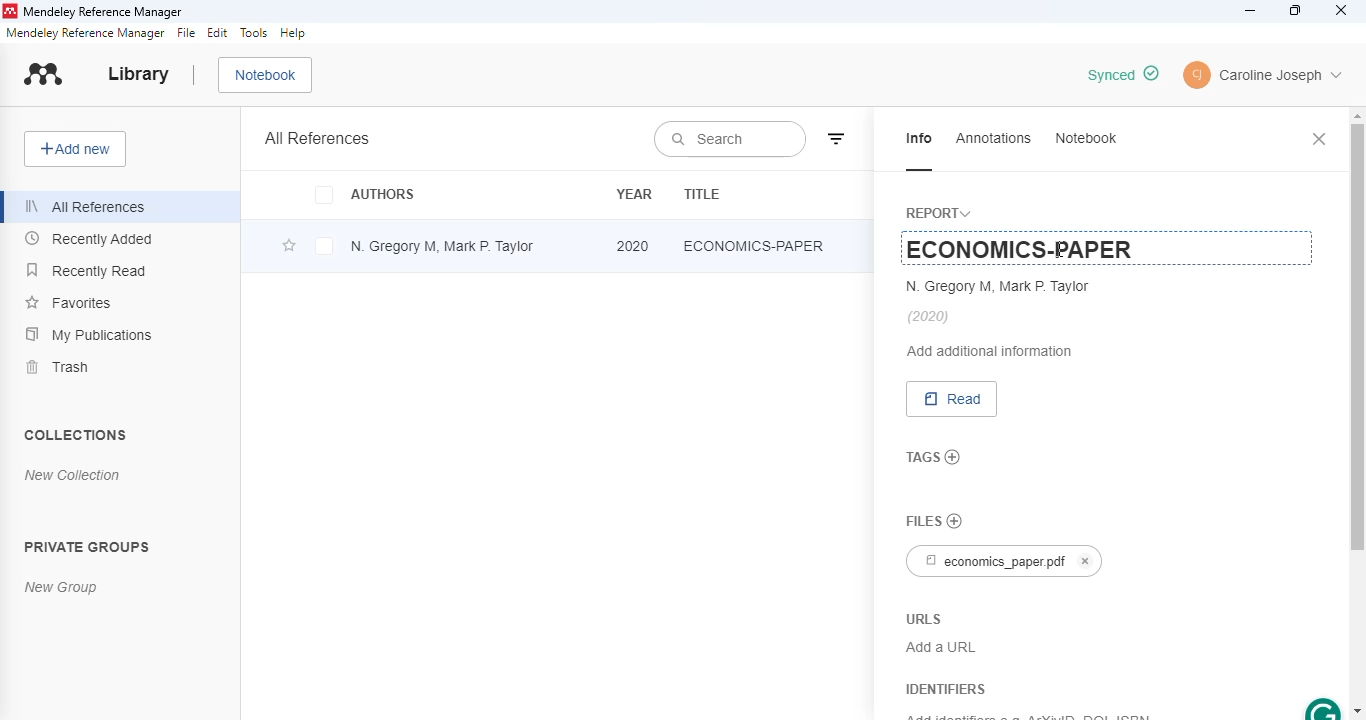  What do you see at coordinates (952, 399) in the screenshot?
I see `read` at bounding box center [952, 399].